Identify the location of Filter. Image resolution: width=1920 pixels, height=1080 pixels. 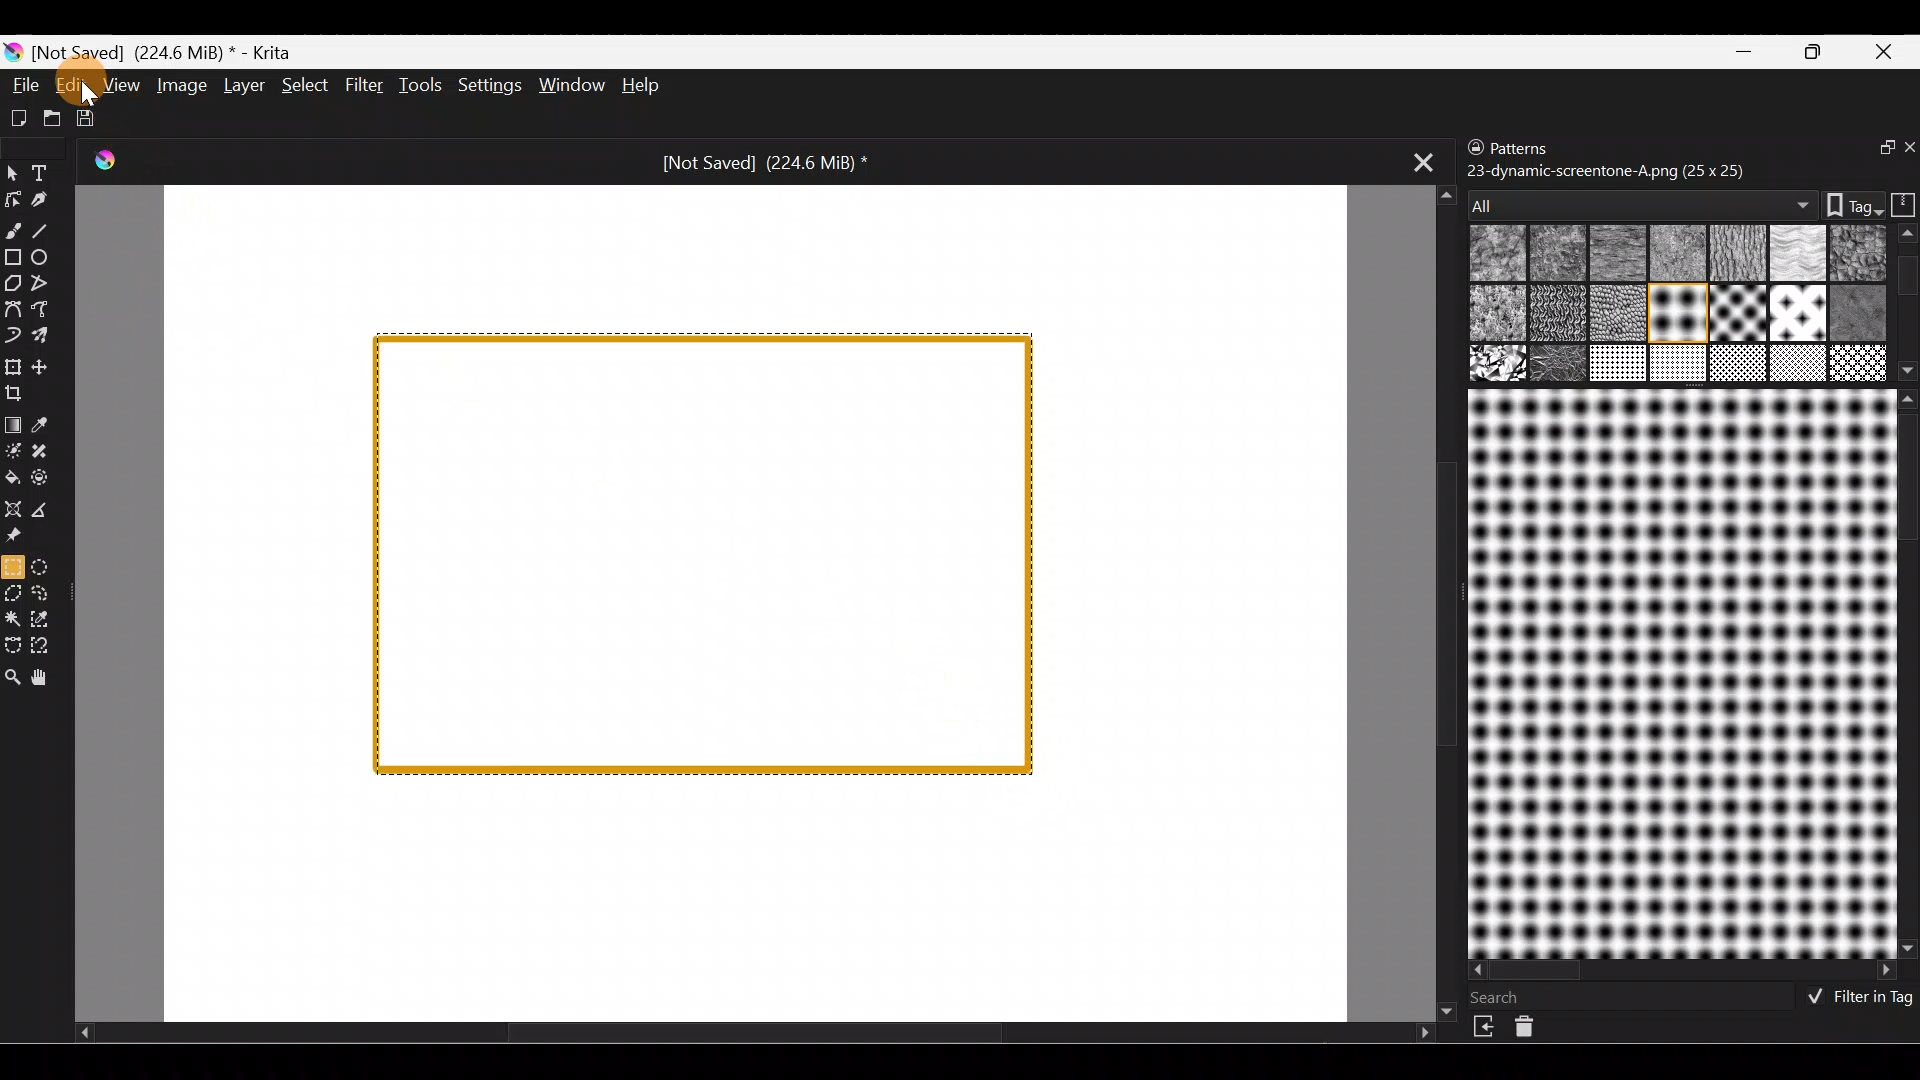
(364, 83).